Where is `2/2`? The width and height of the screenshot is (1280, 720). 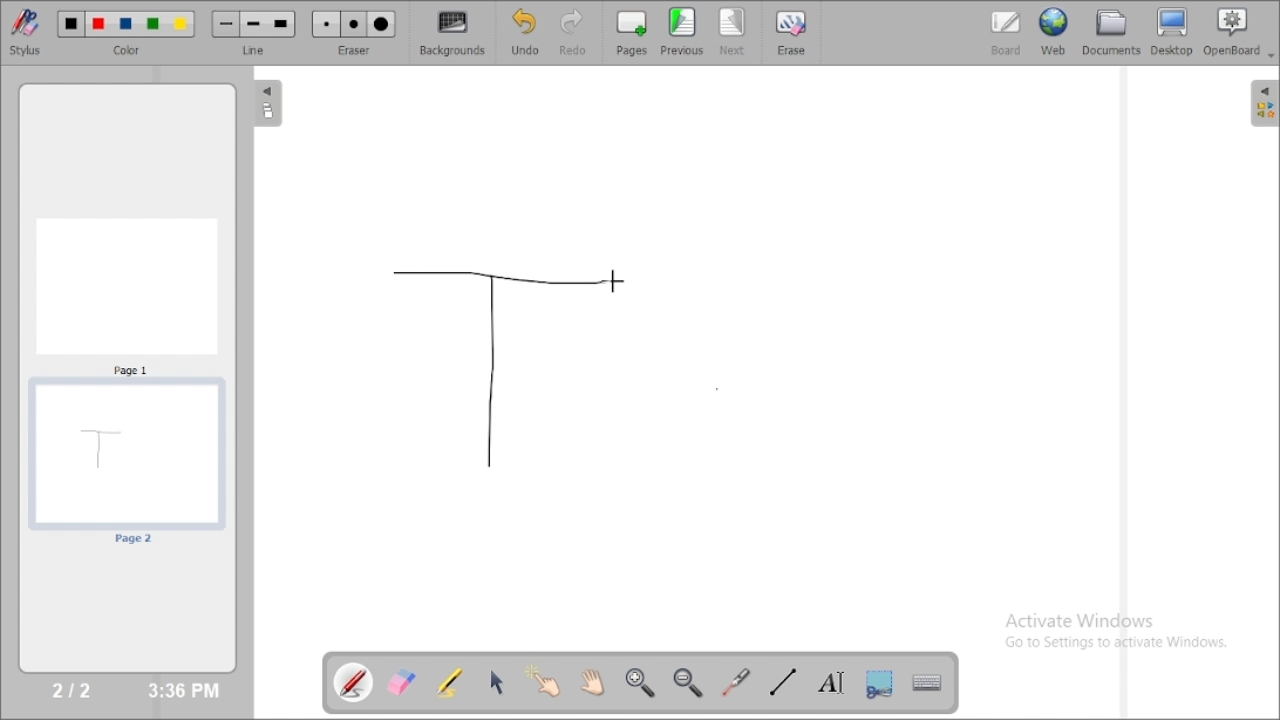
2/2 is located at coordinates (73, 689).